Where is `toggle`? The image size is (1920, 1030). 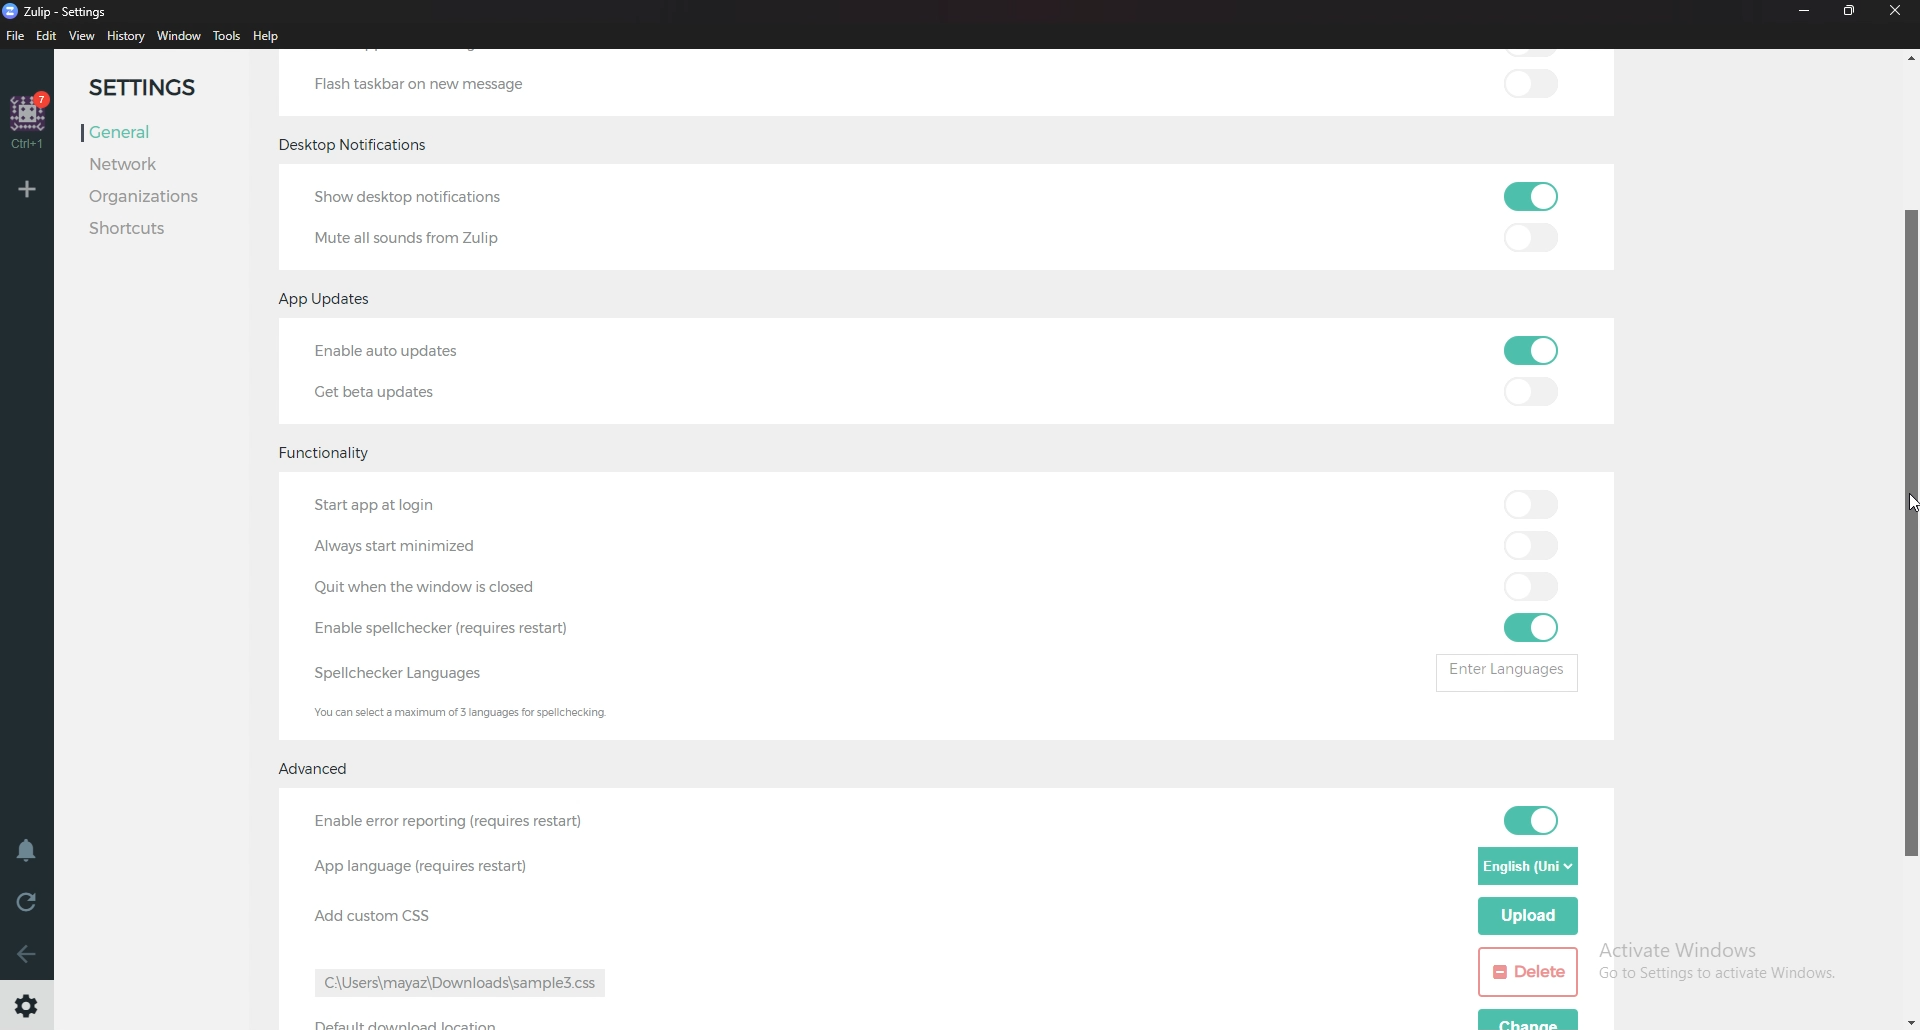
toggle is located at coordinates (1532, 387).